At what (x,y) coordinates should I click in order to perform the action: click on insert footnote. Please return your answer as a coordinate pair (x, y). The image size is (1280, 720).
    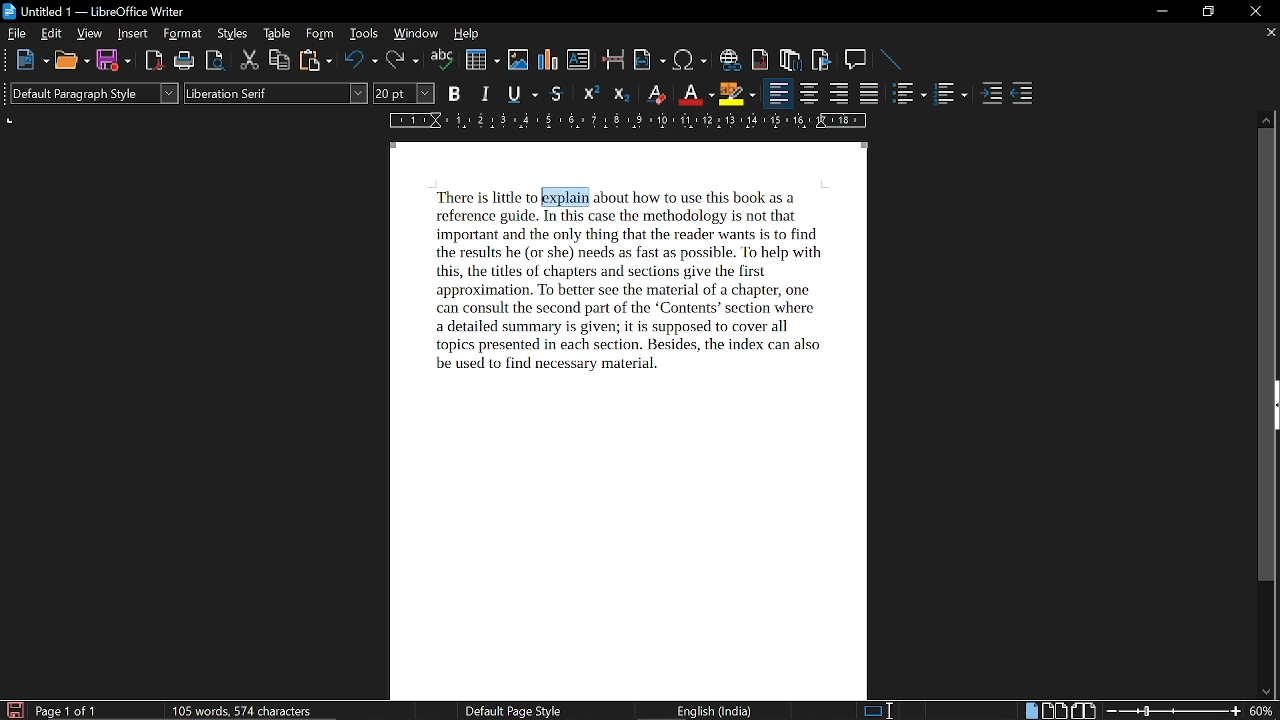
    Looking at the image, I should click on (791, 60).